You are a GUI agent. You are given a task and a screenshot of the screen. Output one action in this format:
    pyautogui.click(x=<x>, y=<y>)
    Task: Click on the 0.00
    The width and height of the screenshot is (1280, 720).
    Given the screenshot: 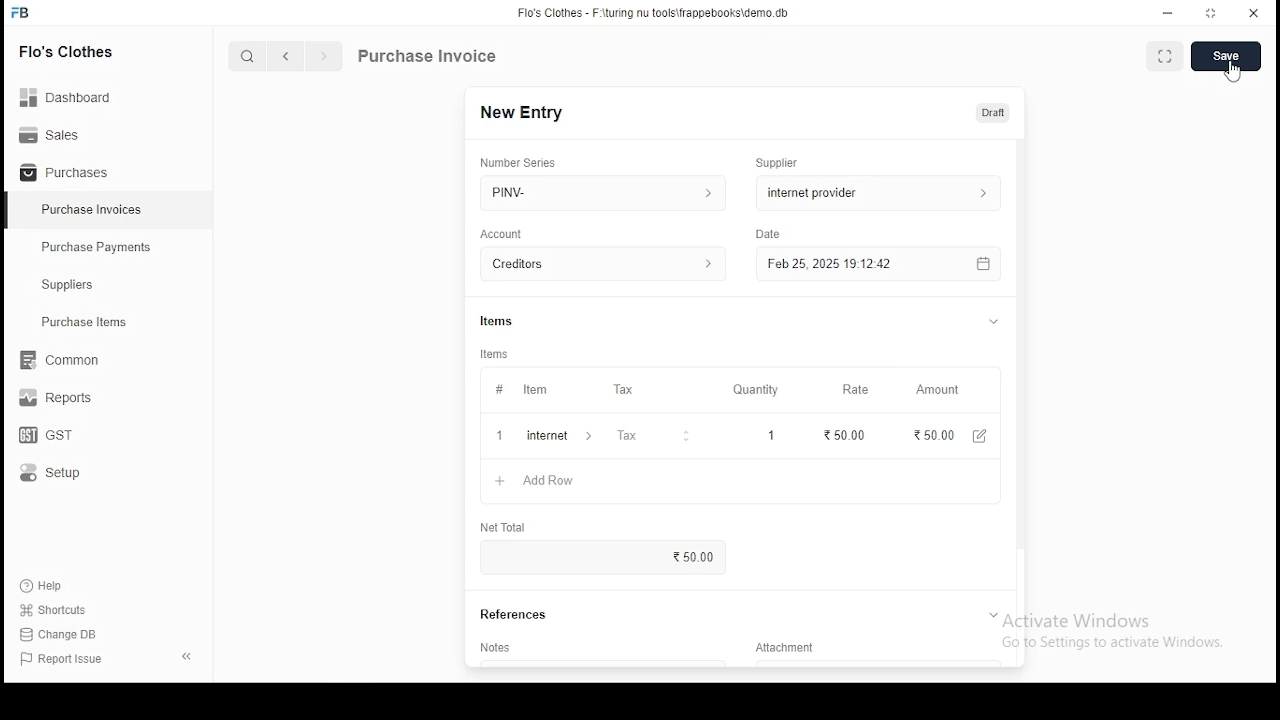 What is the action you would take?
    pyautogui.click(x=702, y=556)
    